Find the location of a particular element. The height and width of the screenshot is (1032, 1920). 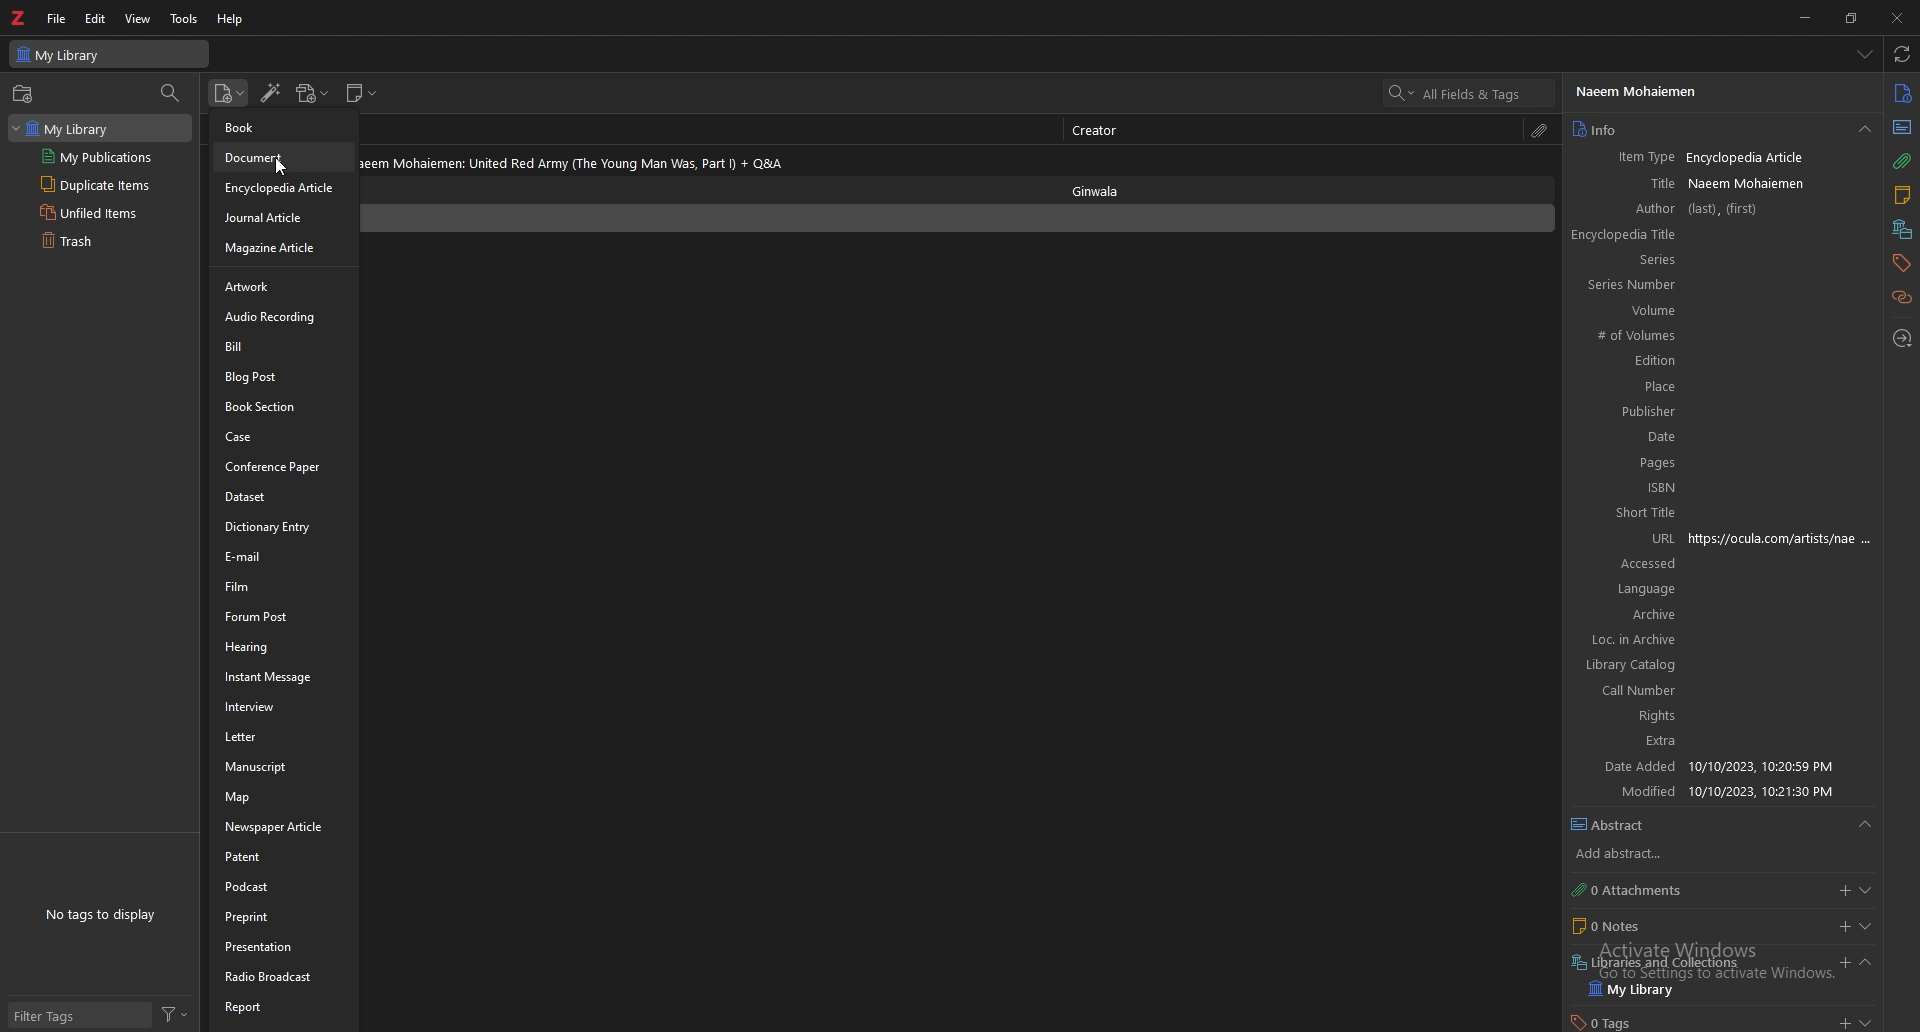

instant message is located at coordinates (282, 676).